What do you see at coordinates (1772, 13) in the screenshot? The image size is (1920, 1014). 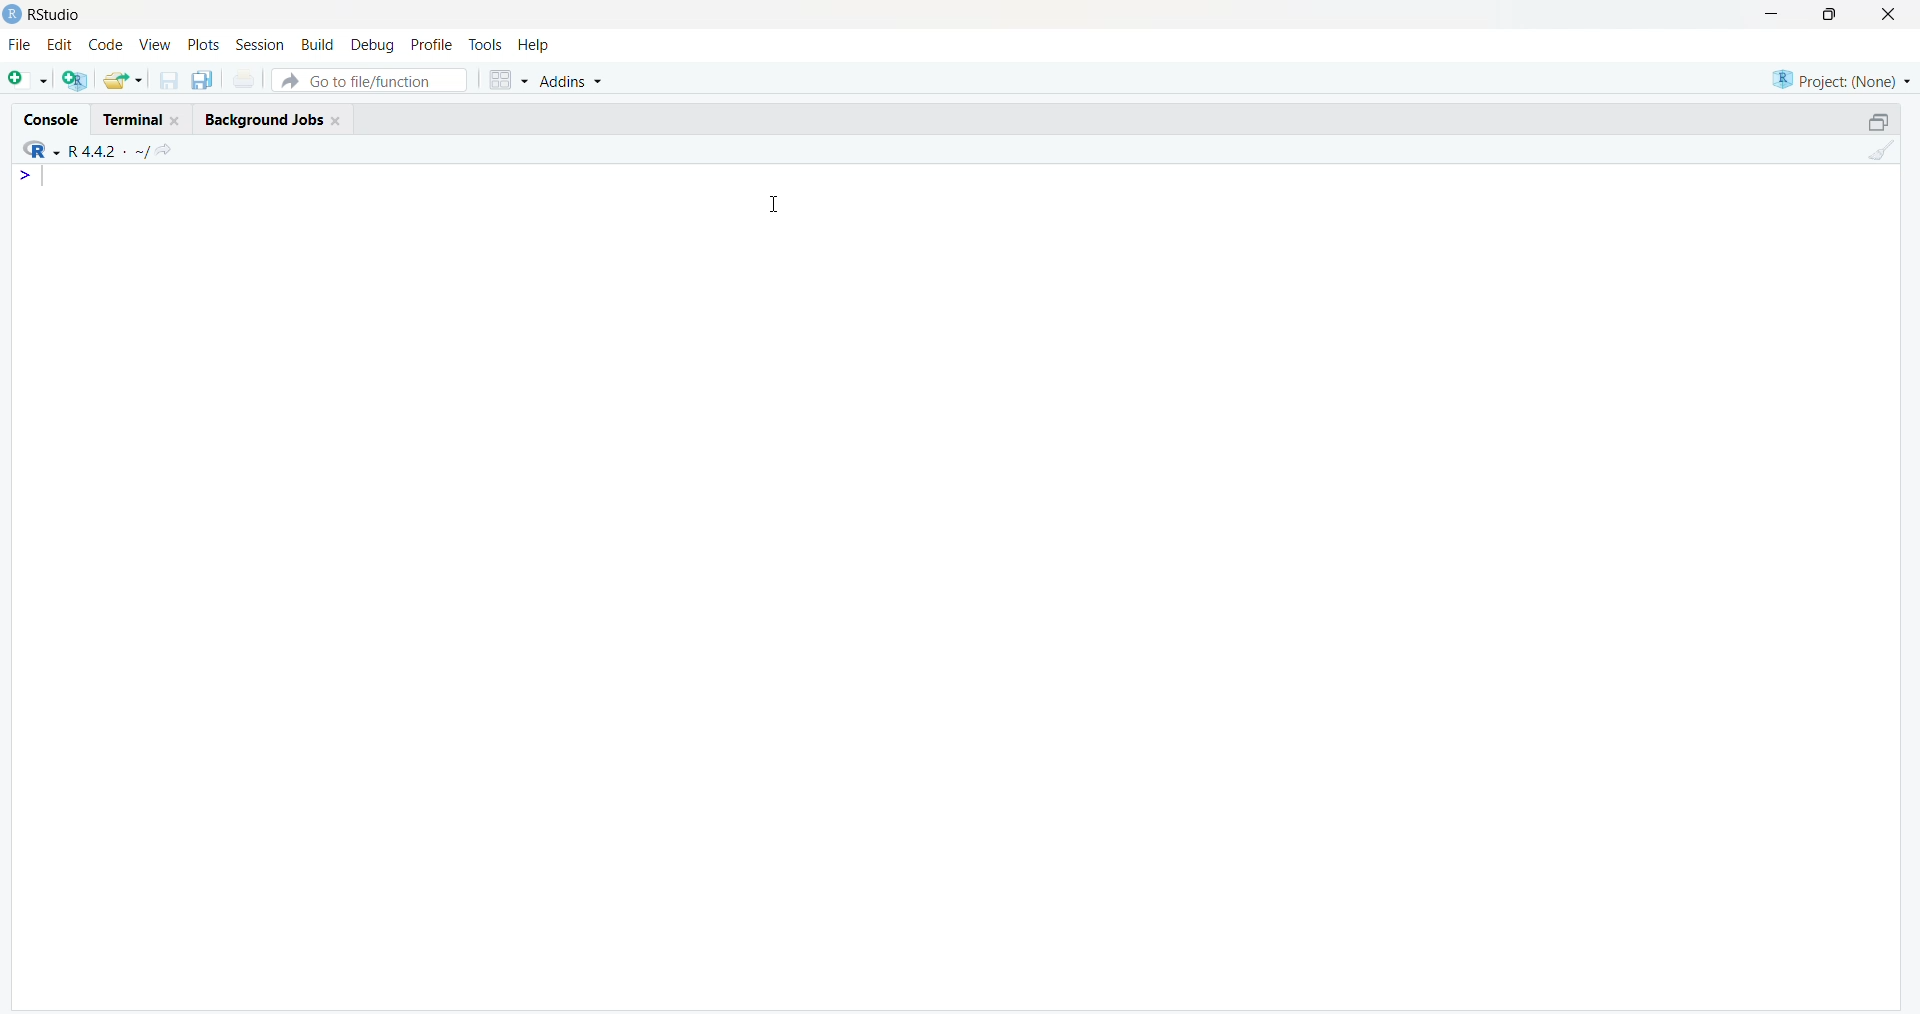 I see `minimise` at bounding box center [1772, 13].